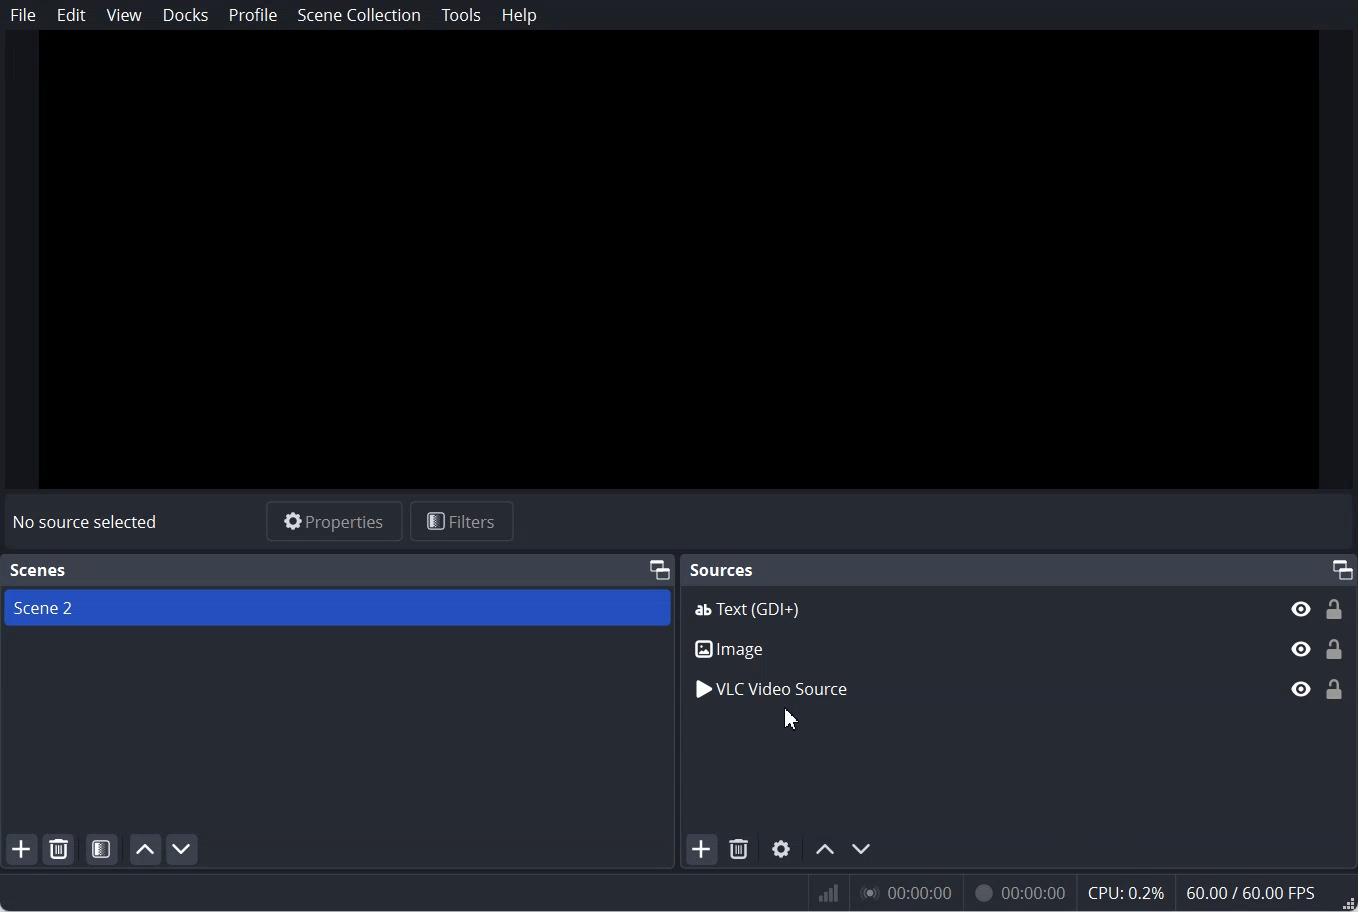 The width and height of the screenshot is (1358, 912). Describe the element at coordinates (36, 571) in the screenshot. I see `Text` at that location.